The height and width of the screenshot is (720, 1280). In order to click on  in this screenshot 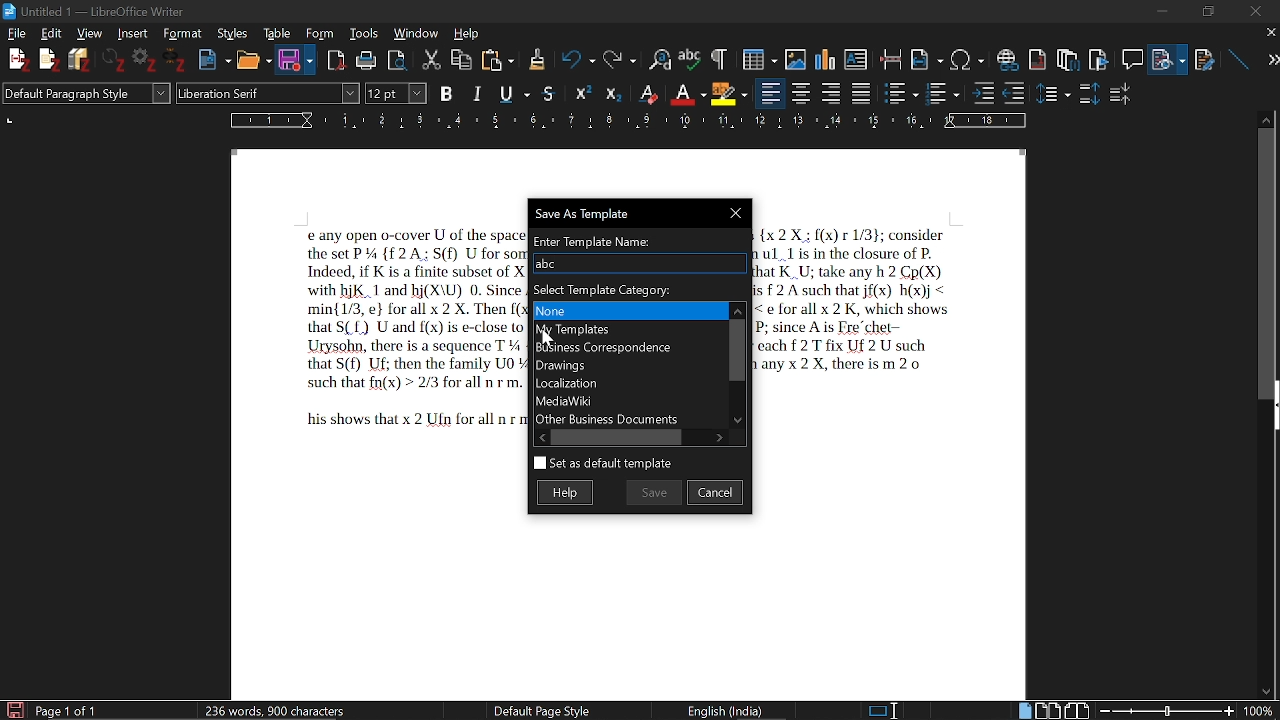, I will do `click(983, 92)`.